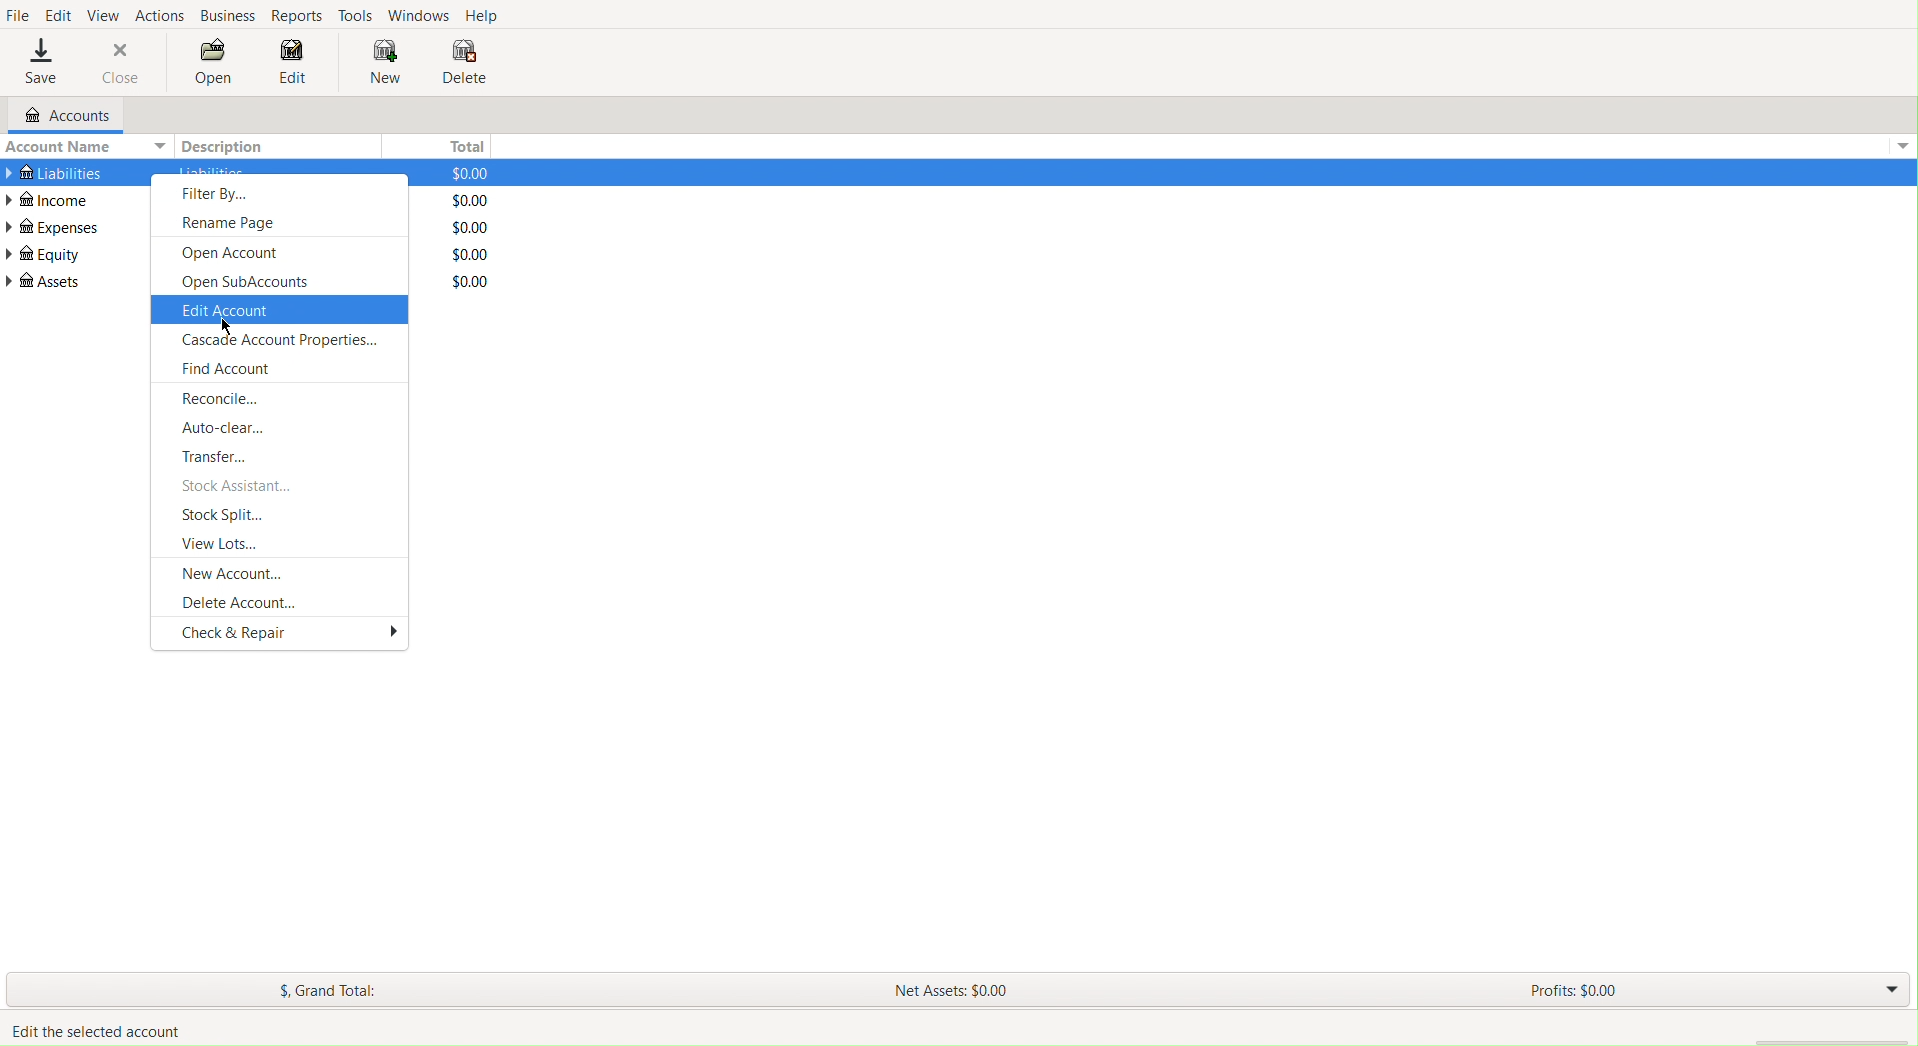  What do you see at coordinates (462, 228) in the screenshot?
I see `$0.00` at bounding box center [462, 228].